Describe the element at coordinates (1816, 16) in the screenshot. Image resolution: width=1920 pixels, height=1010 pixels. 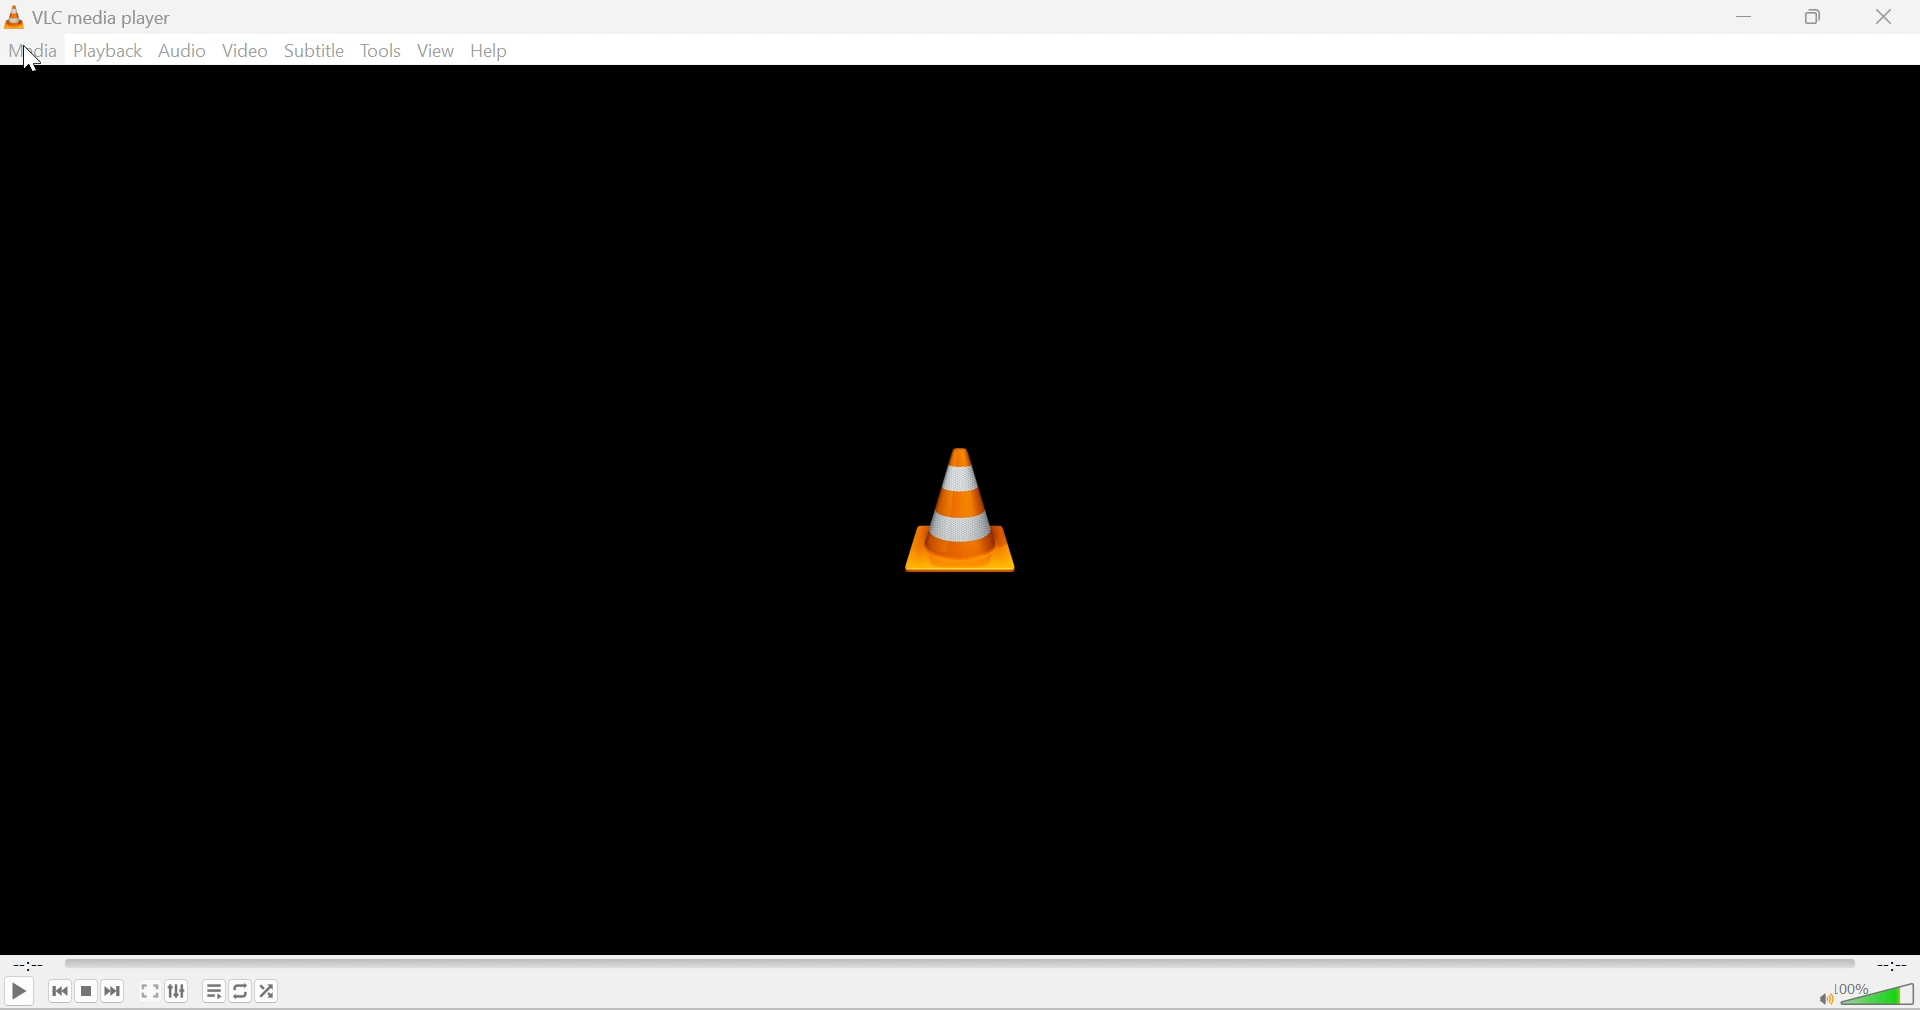
I see `Restore Down` at that location.